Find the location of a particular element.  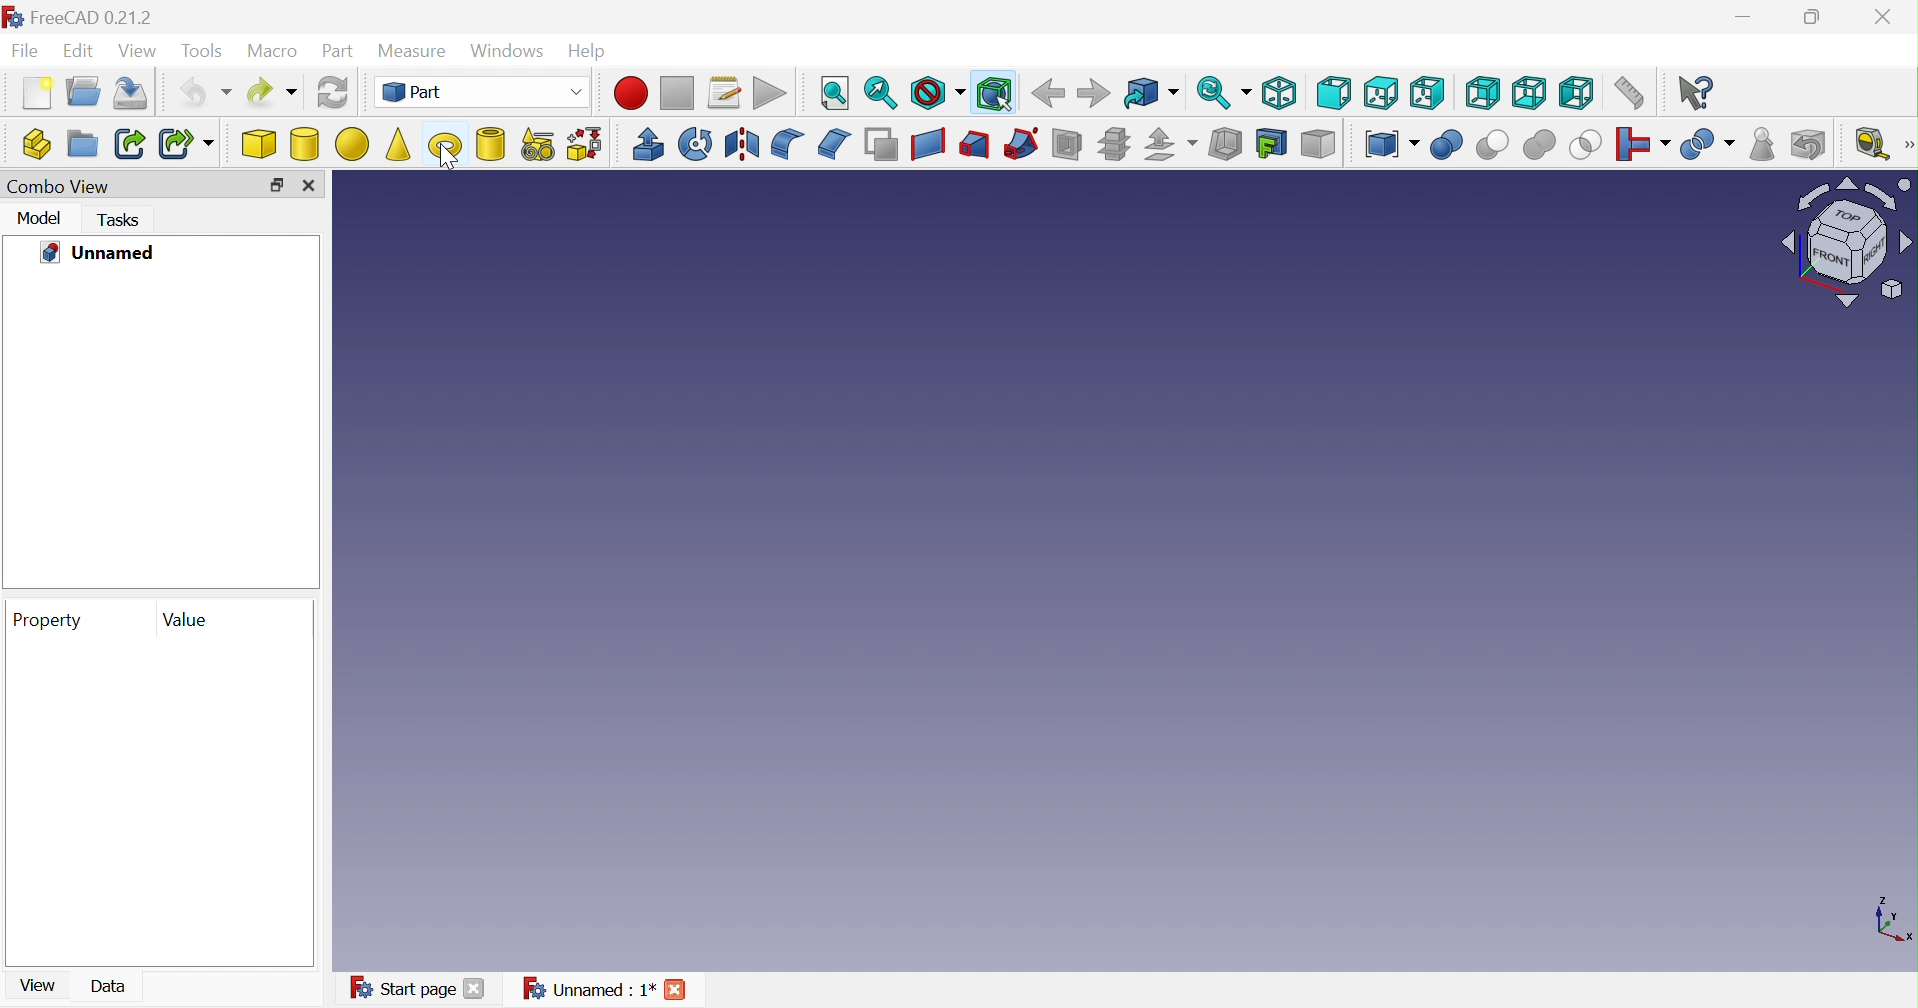

Stop macro recording is located at coordinates (677, 93).